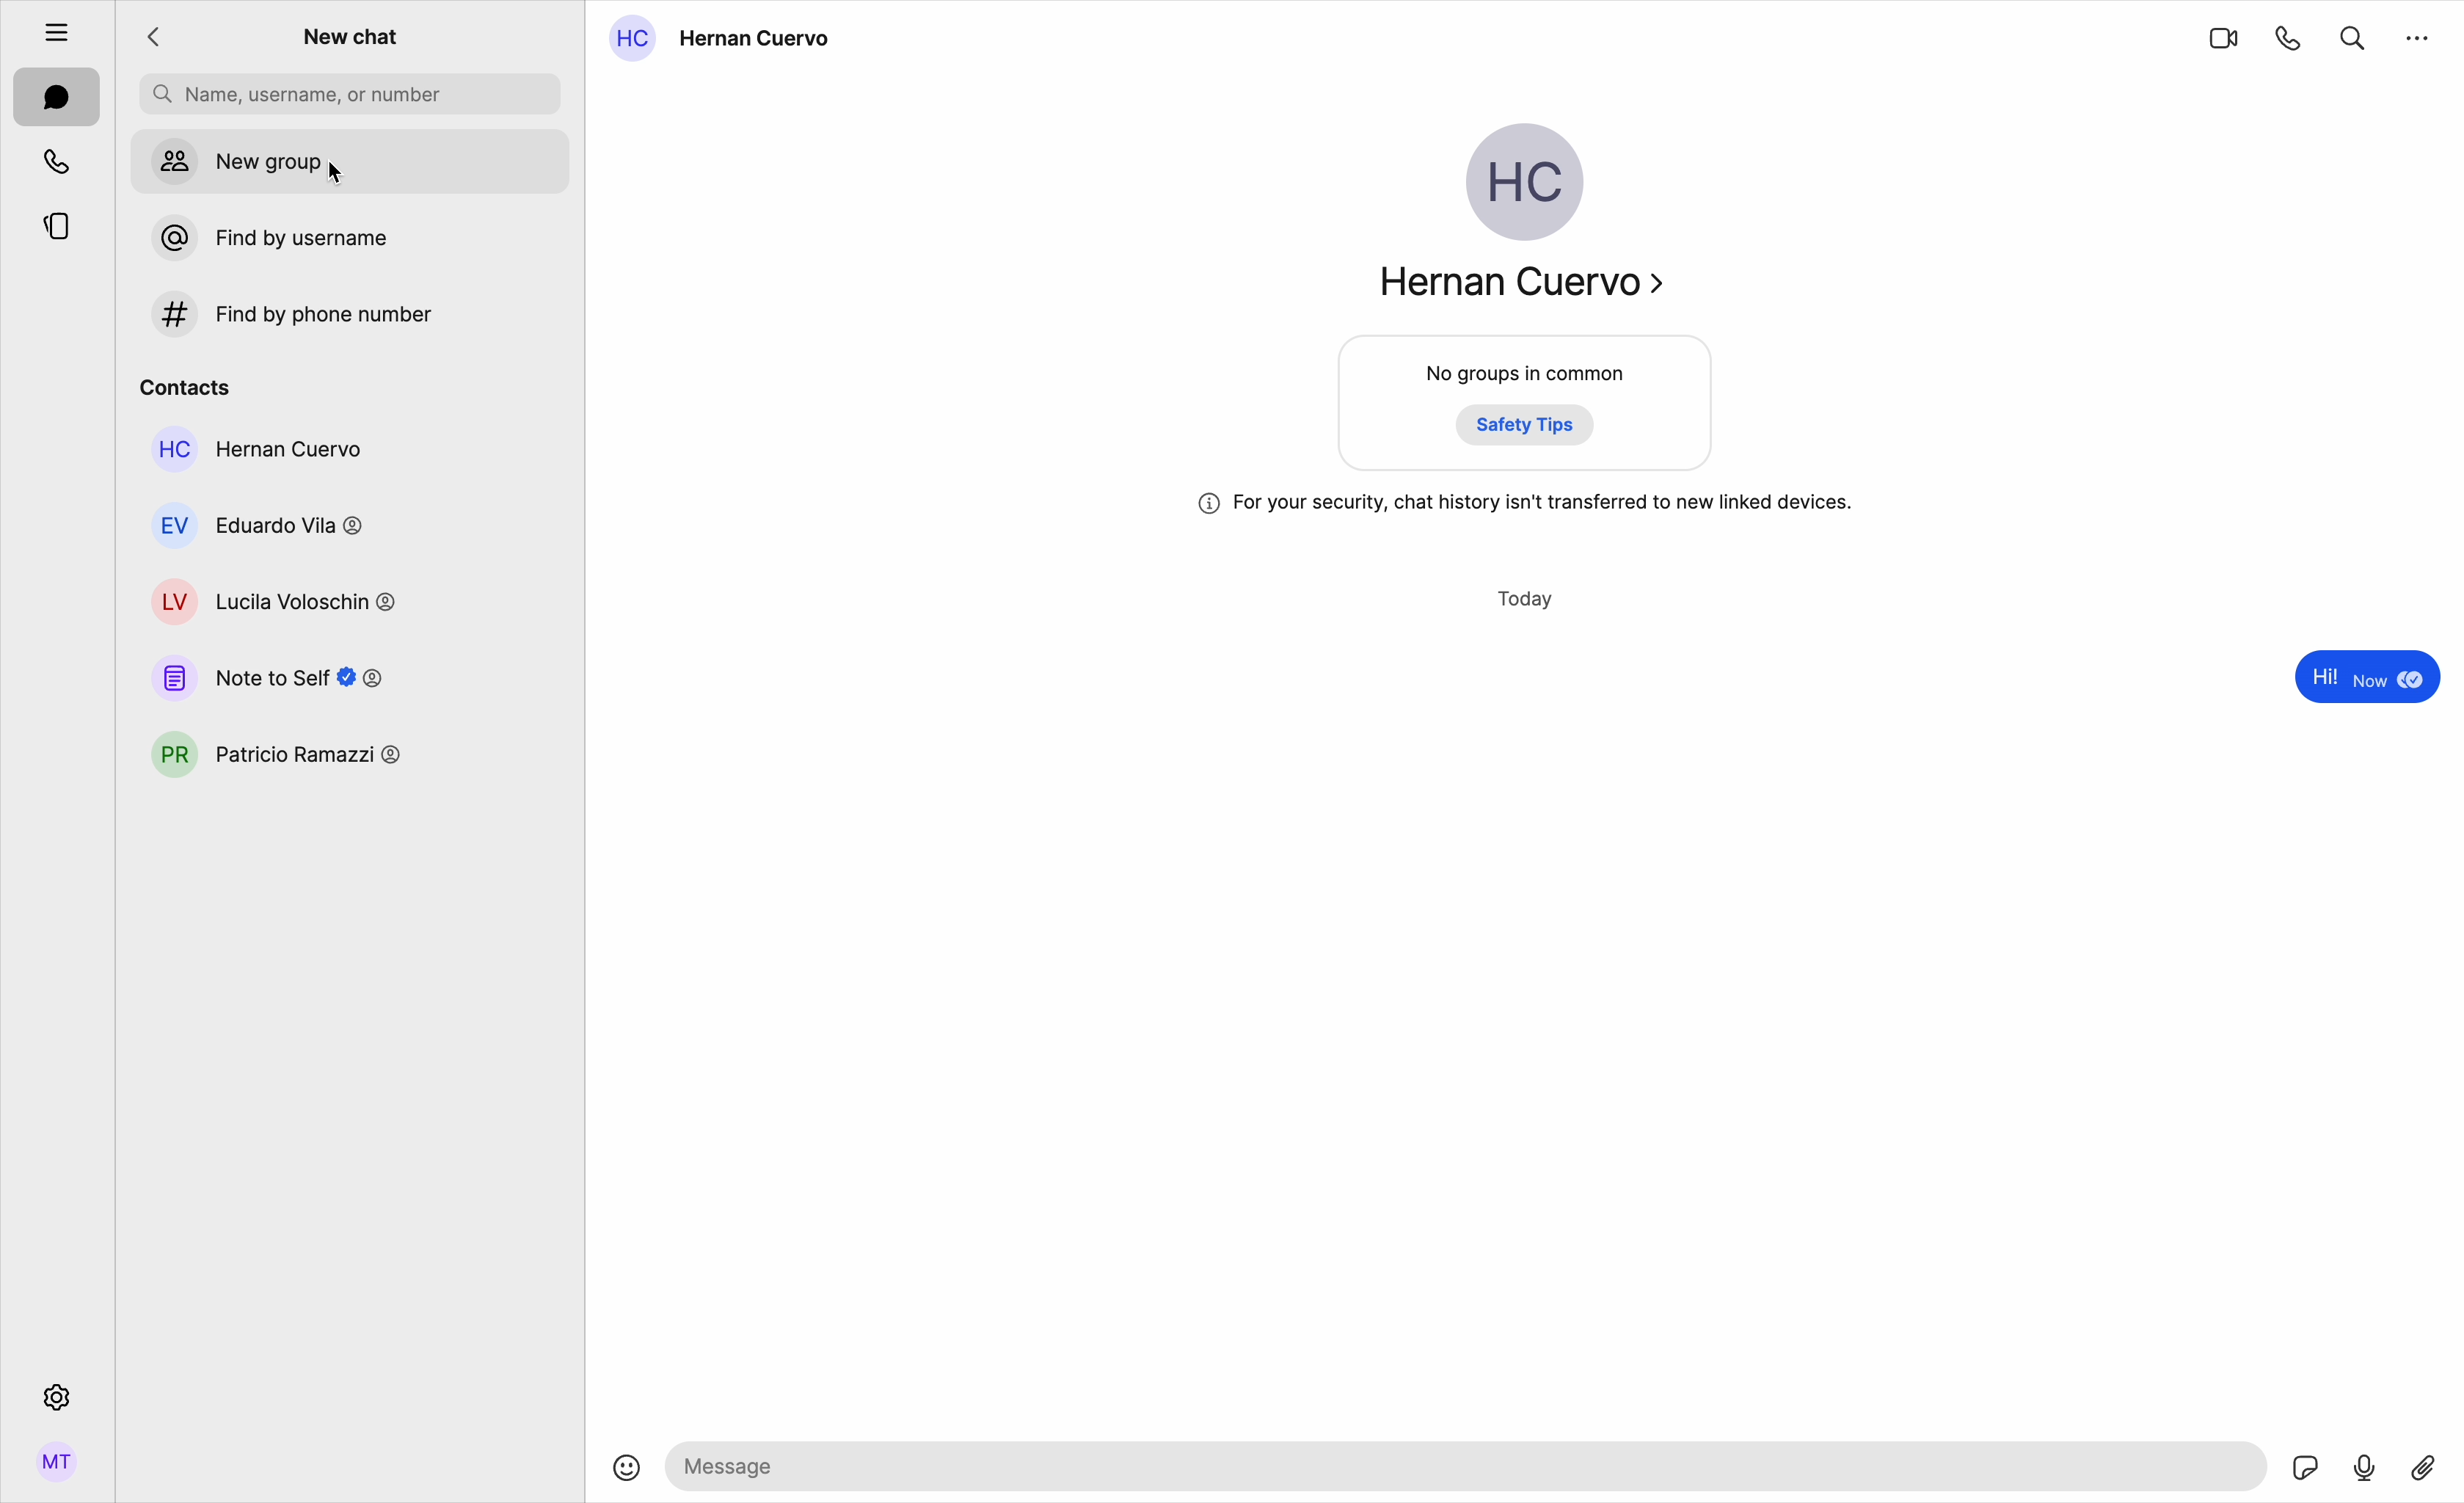 Image resolution: width=2464 pixels, height=1503 pixels. I want to click on more options, so click(2419, 35).